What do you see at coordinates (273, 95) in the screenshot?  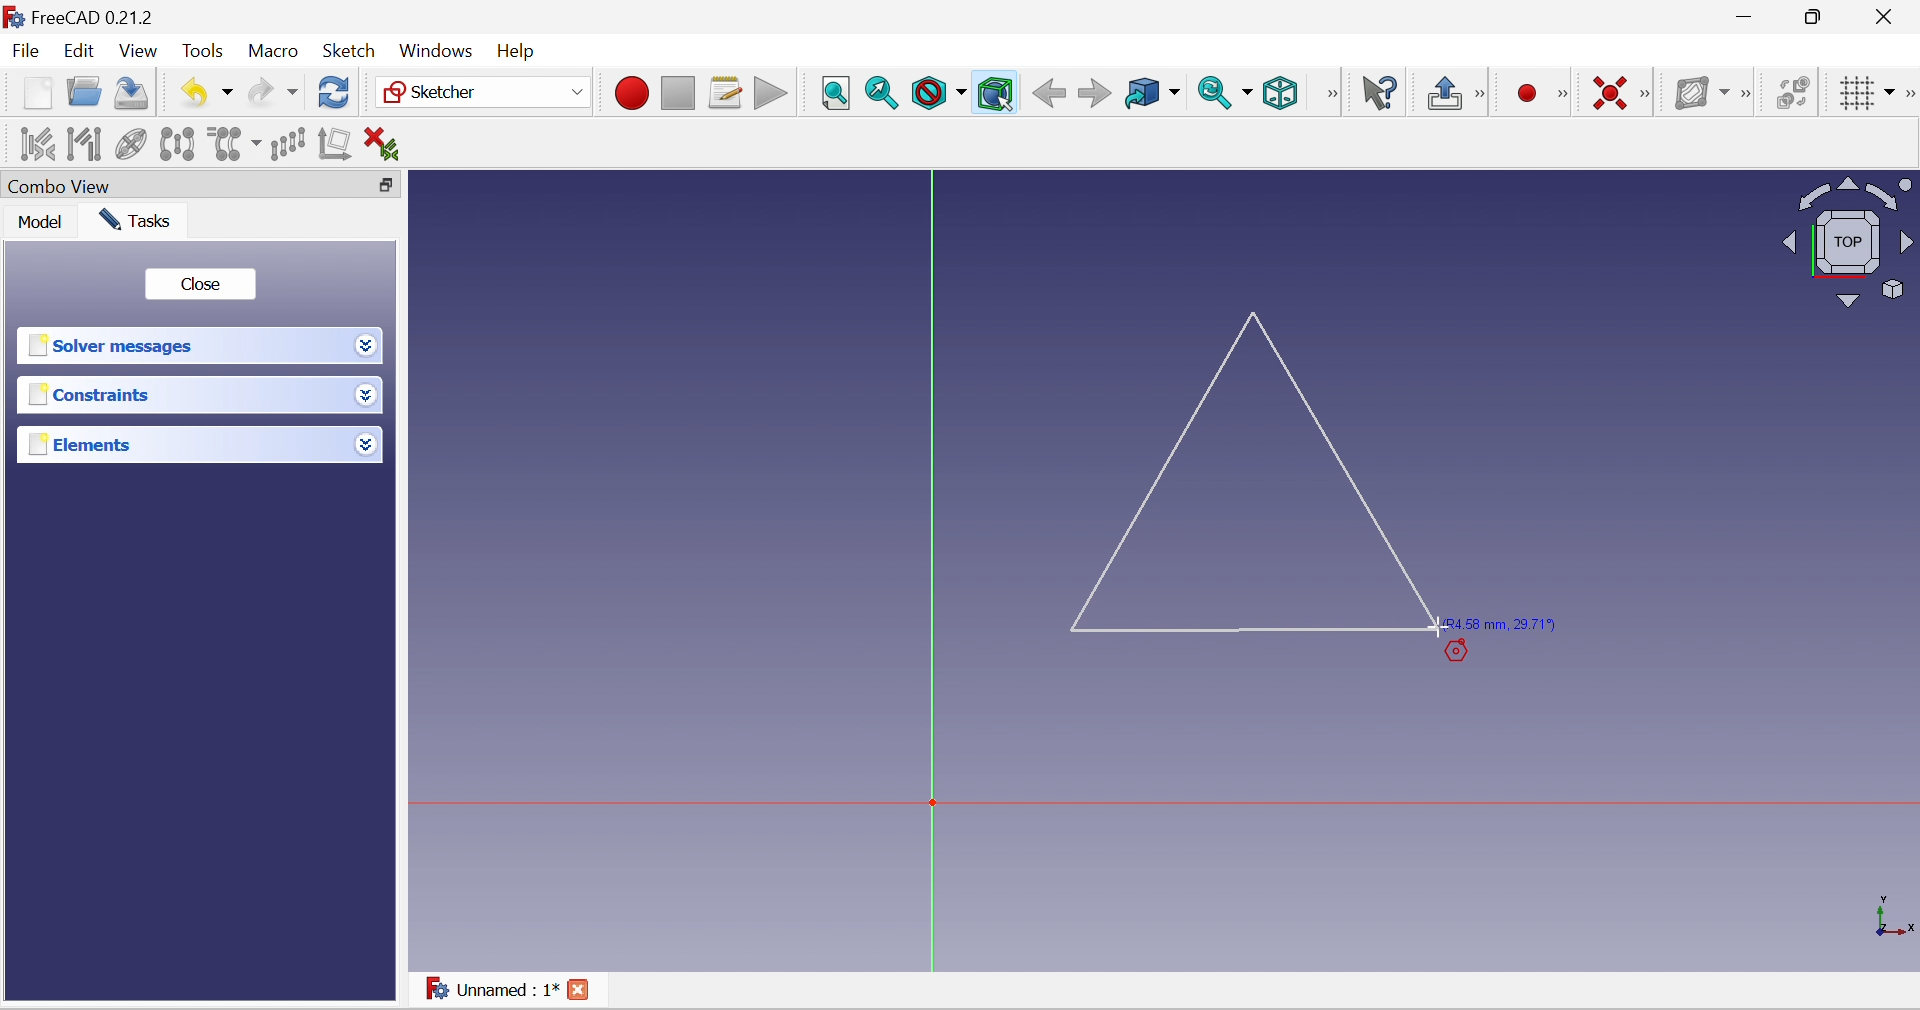 I see `Redo` at bounding box center [273, 95].